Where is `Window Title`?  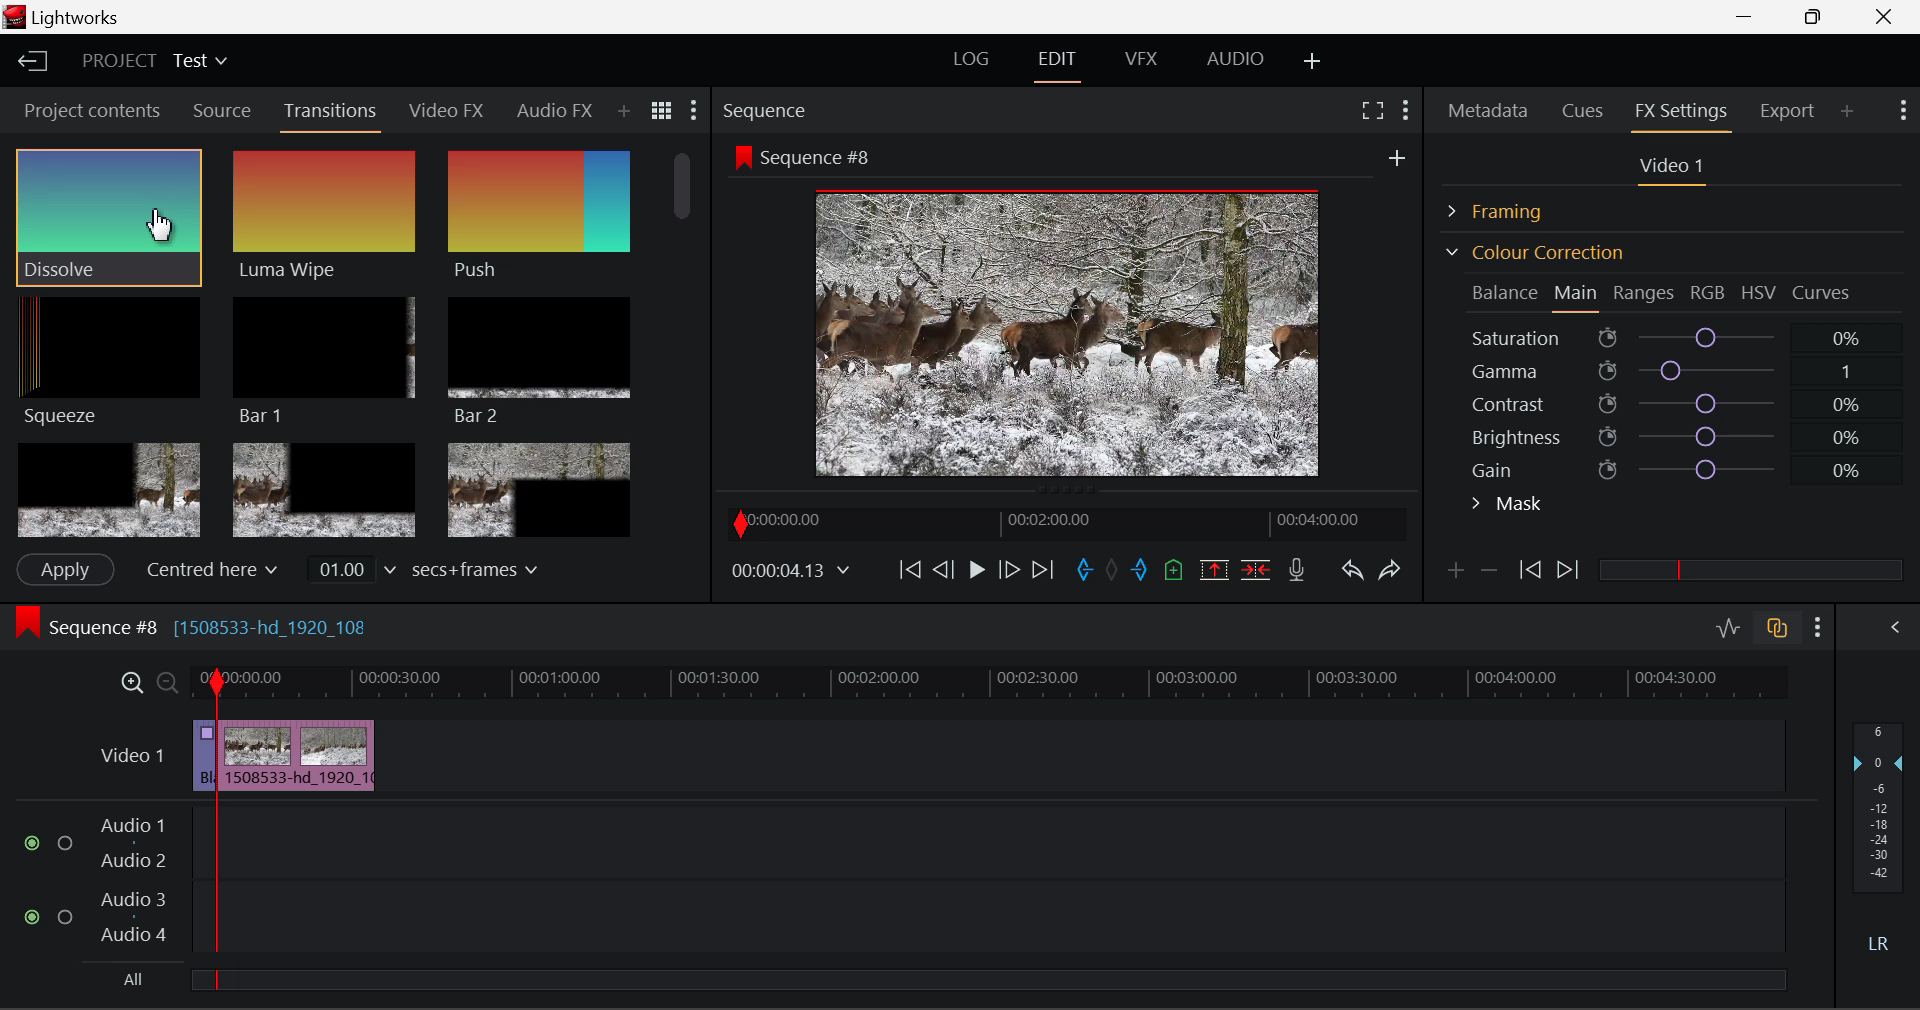
Window Title is located at coordinates (67, 19).